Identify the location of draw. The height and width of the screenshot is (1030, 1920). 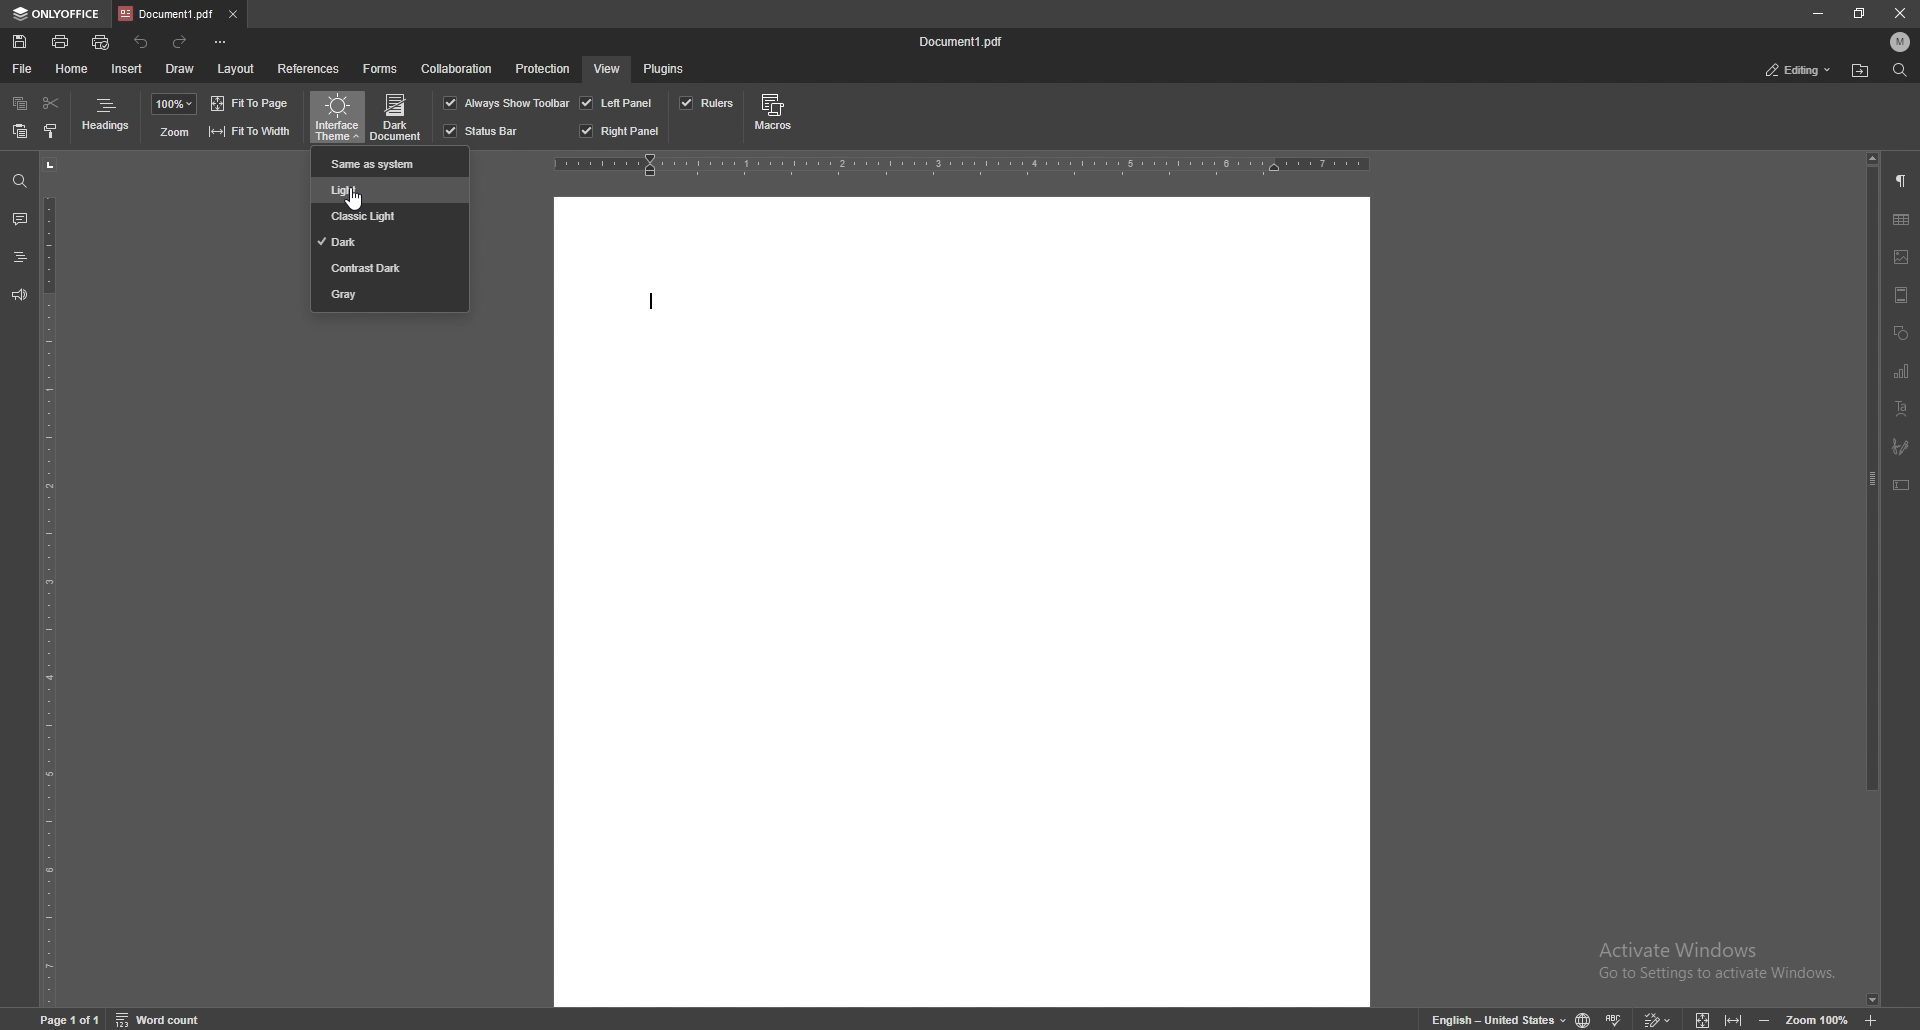
(180, 69).